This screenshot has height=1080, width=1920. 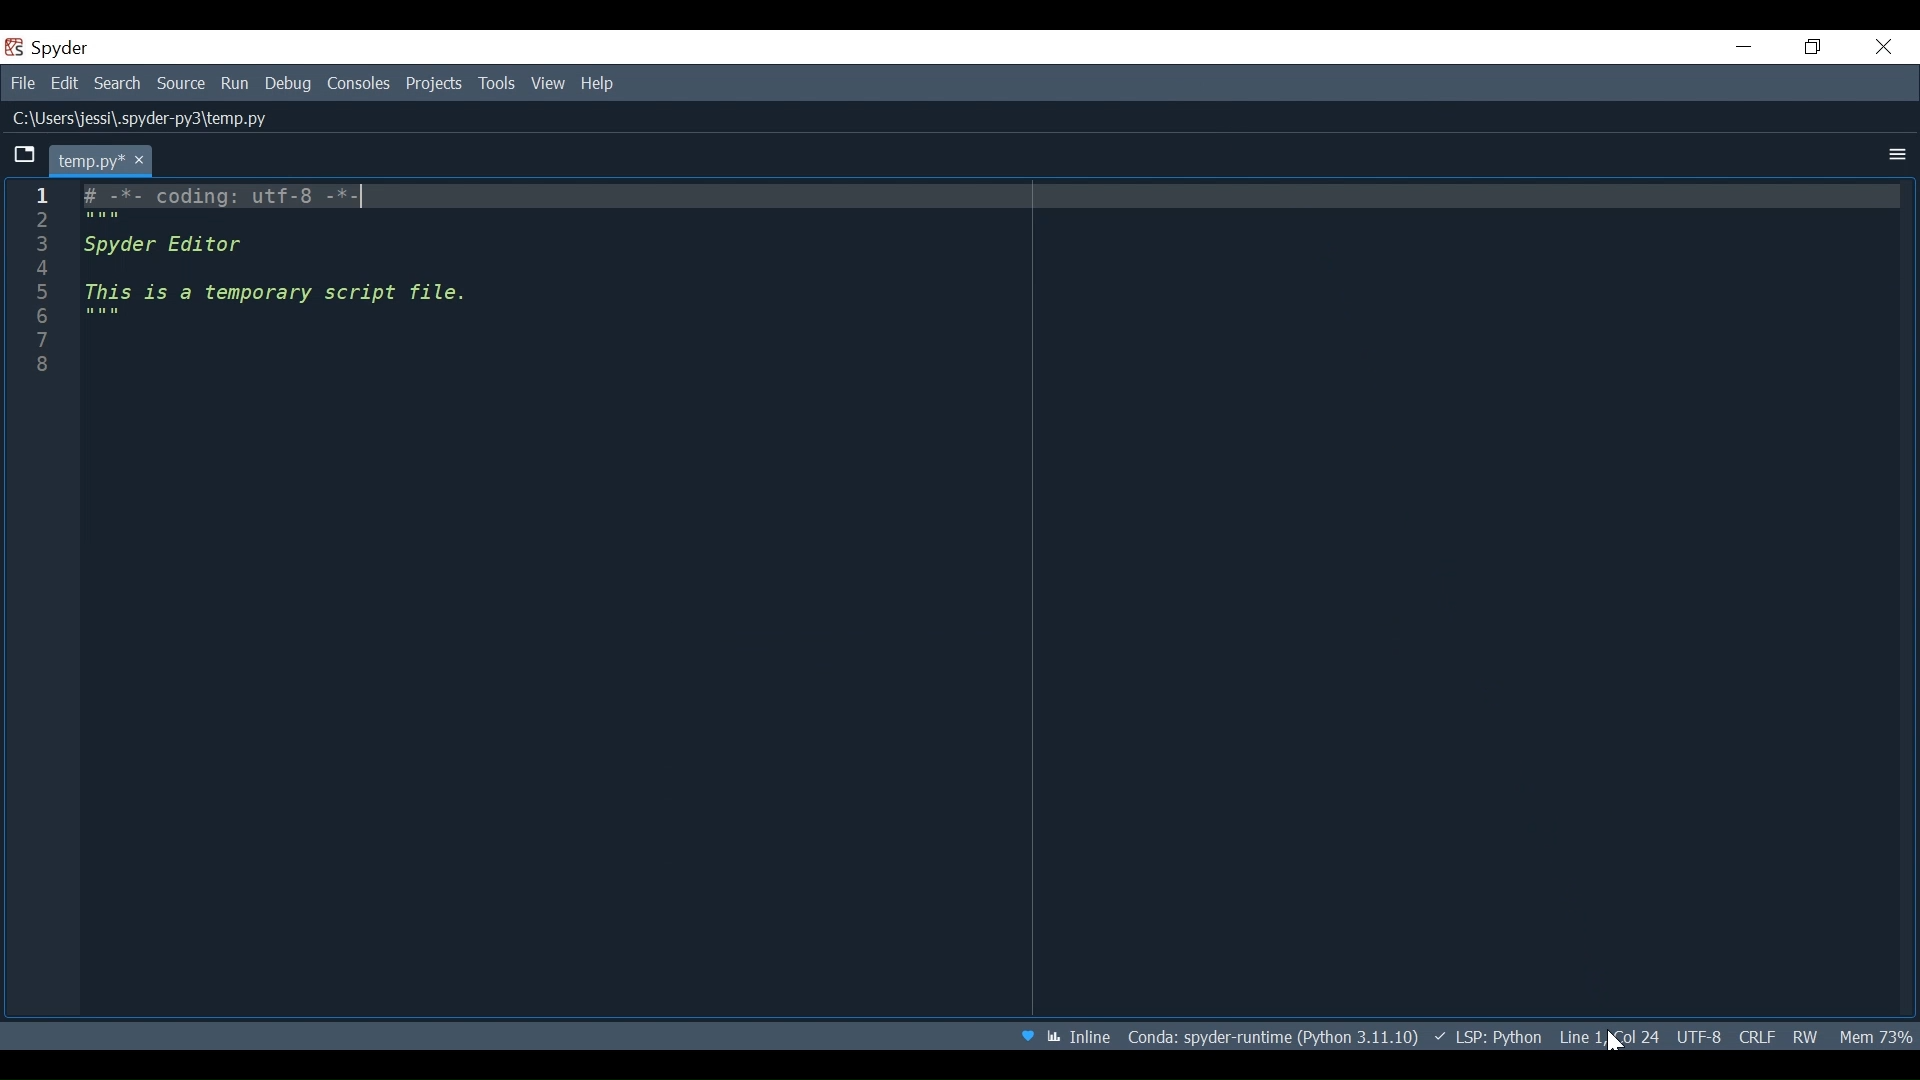 I want to click on View, so click(x=549, y=84).